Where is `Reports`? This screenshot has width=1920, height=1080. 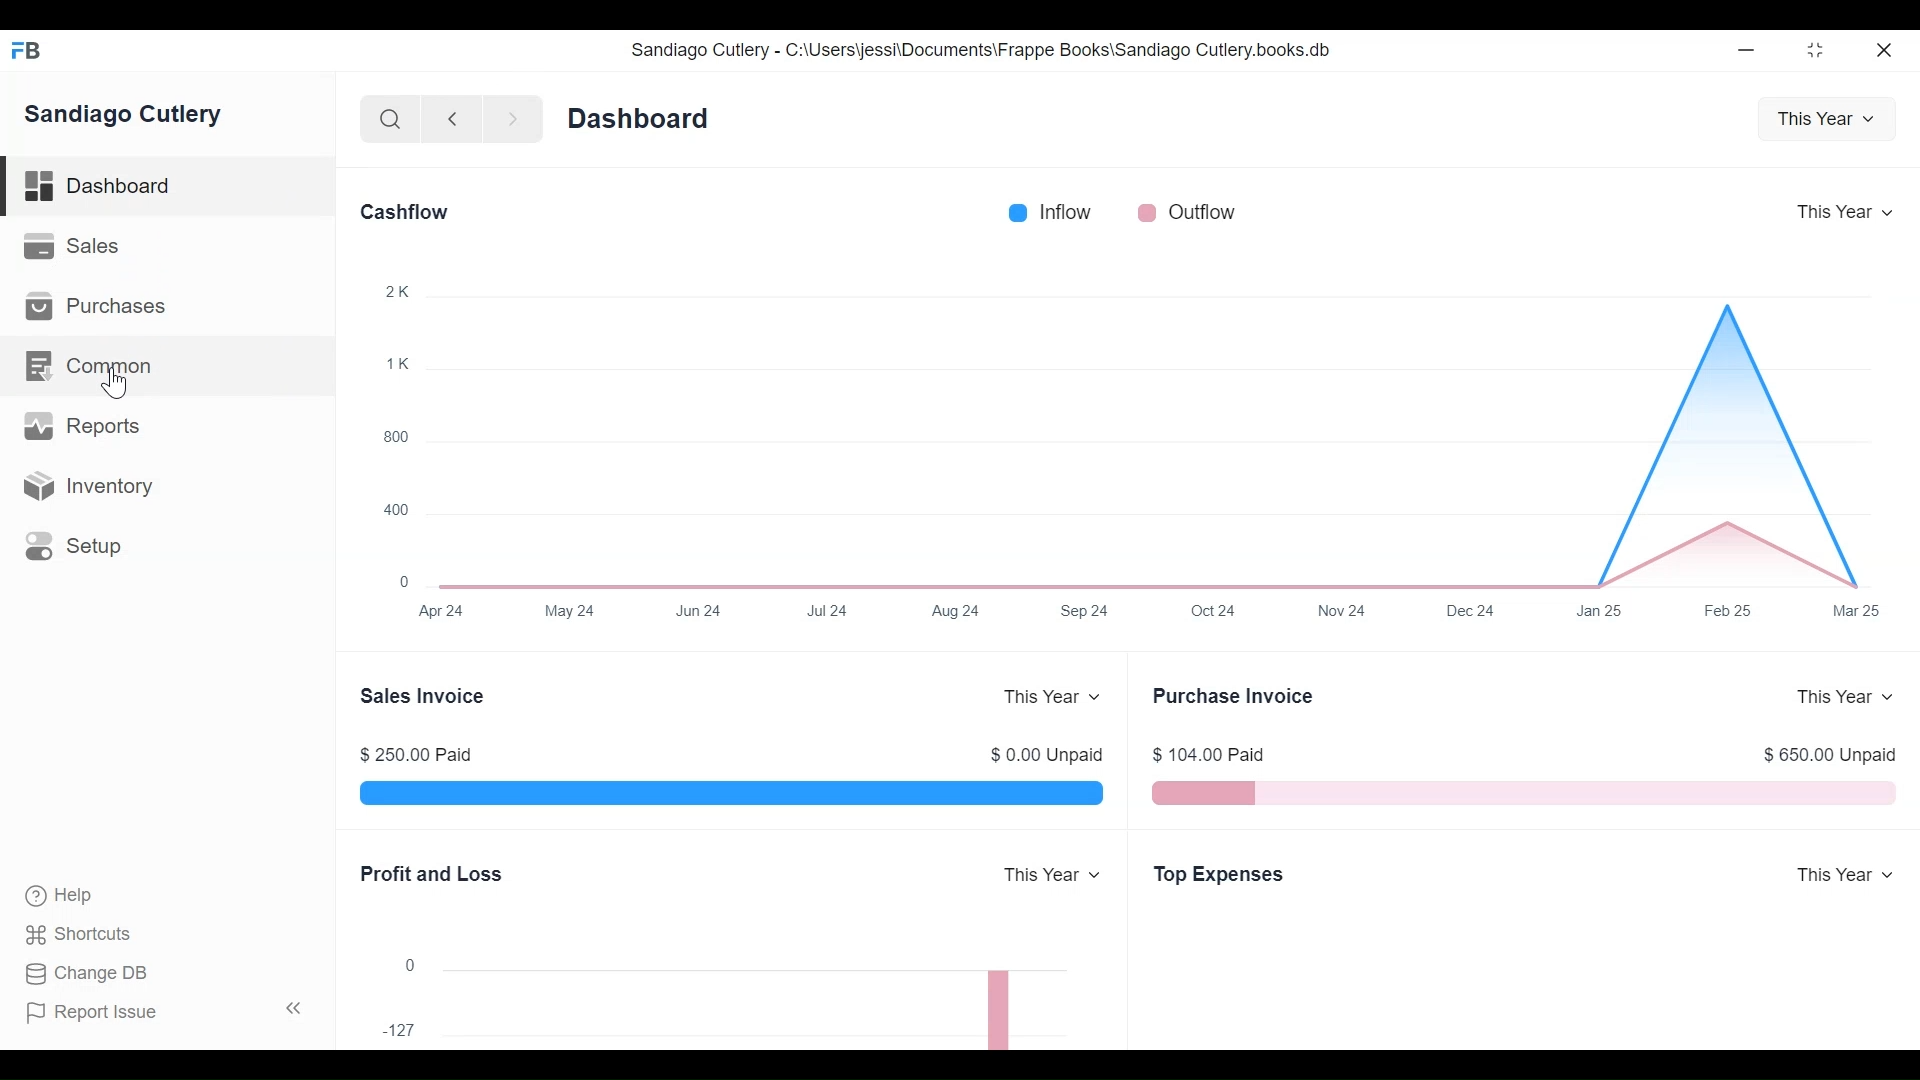 Reports is located at coordinates (166, 426).